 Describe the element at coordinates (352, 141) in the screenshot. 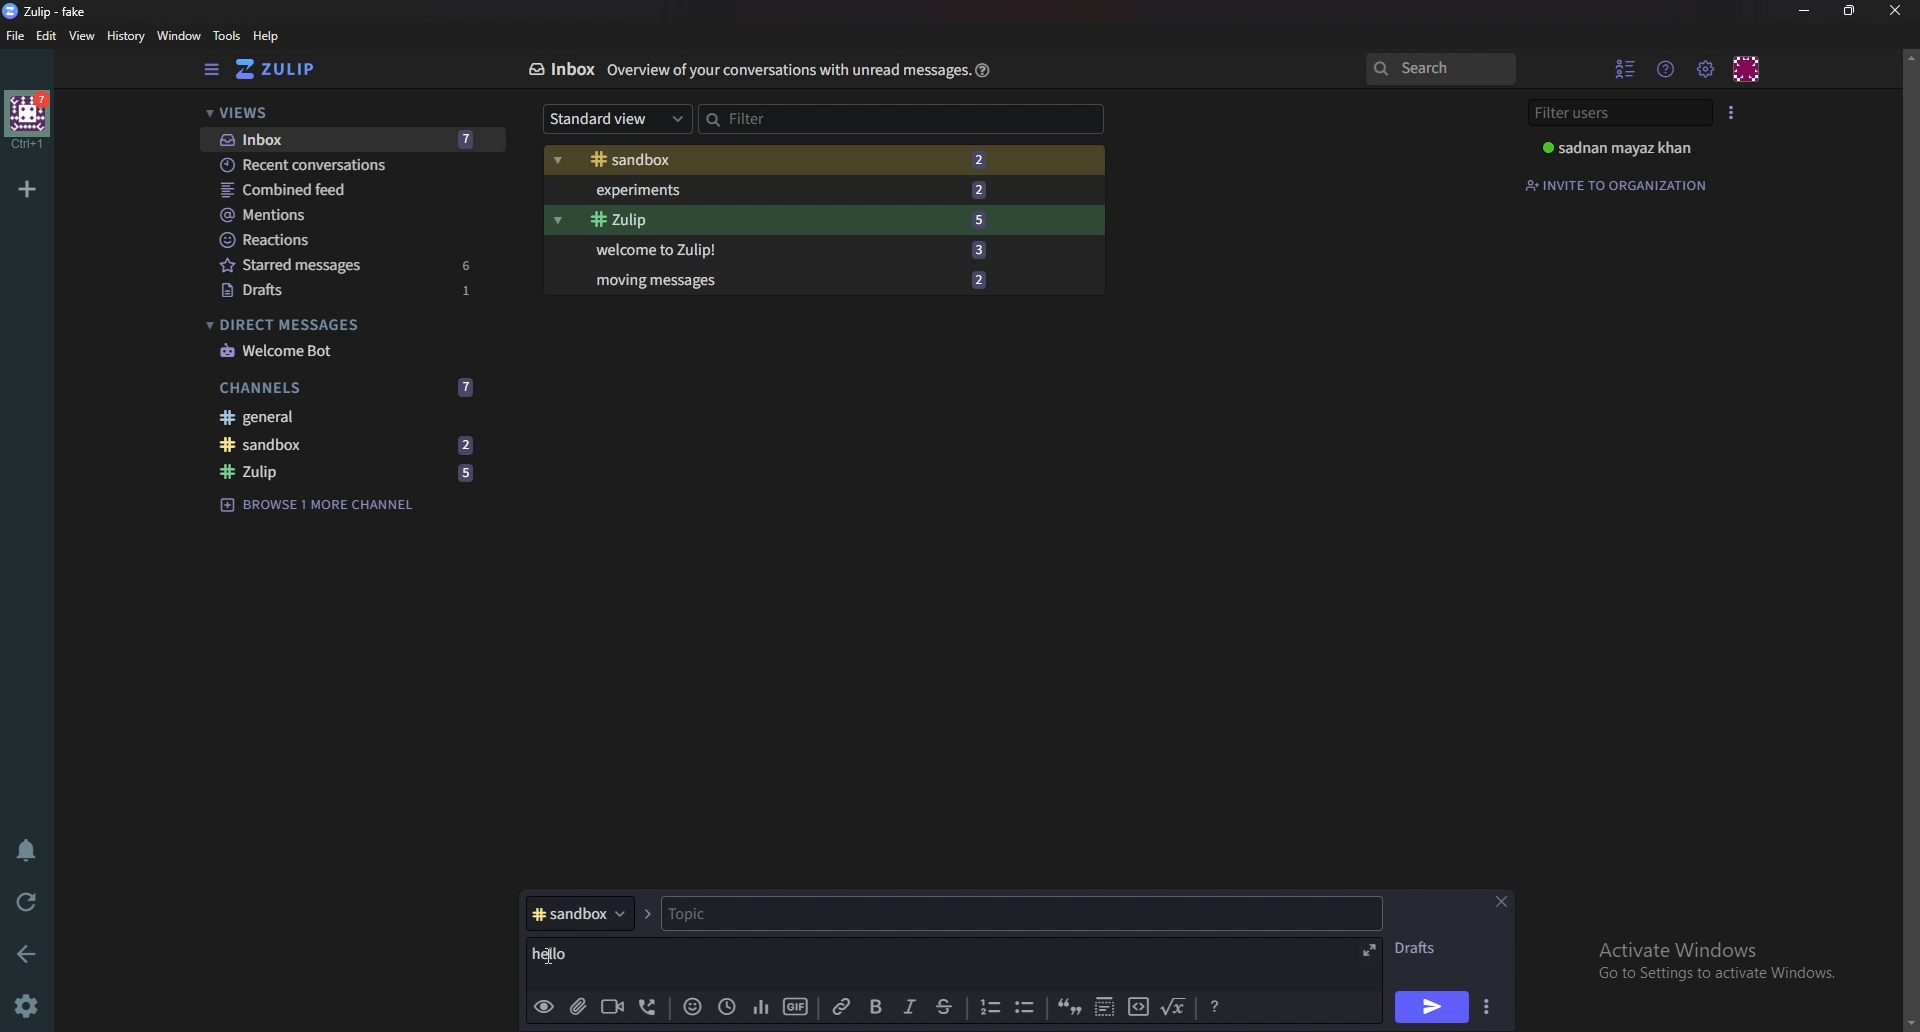

I see `Inbox 7` at that location.